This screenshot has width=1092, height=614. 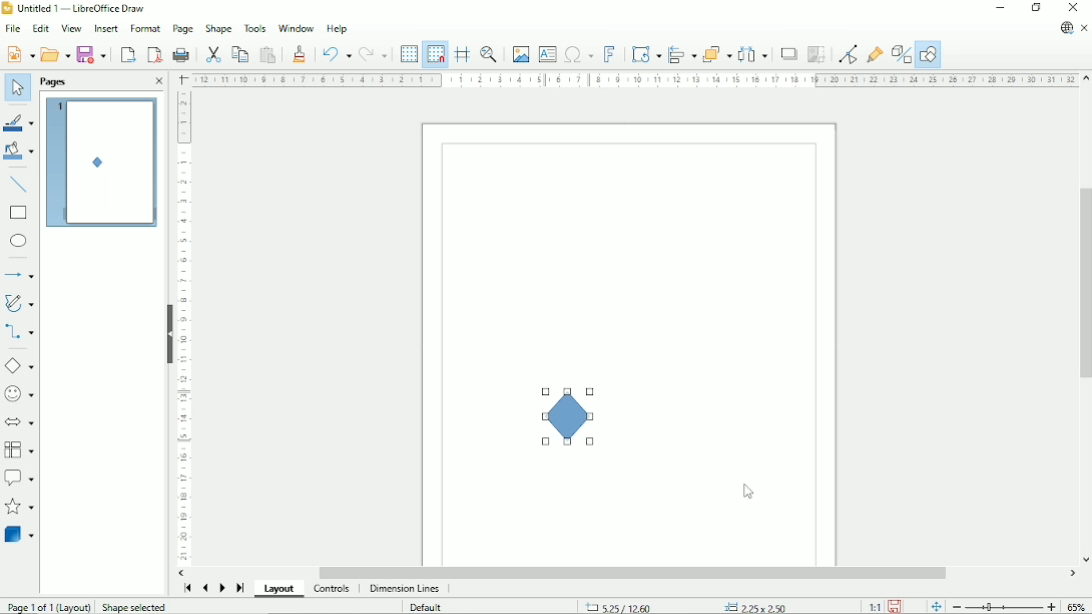 I want to click on Basic shapes, so click(x=21, y=366).